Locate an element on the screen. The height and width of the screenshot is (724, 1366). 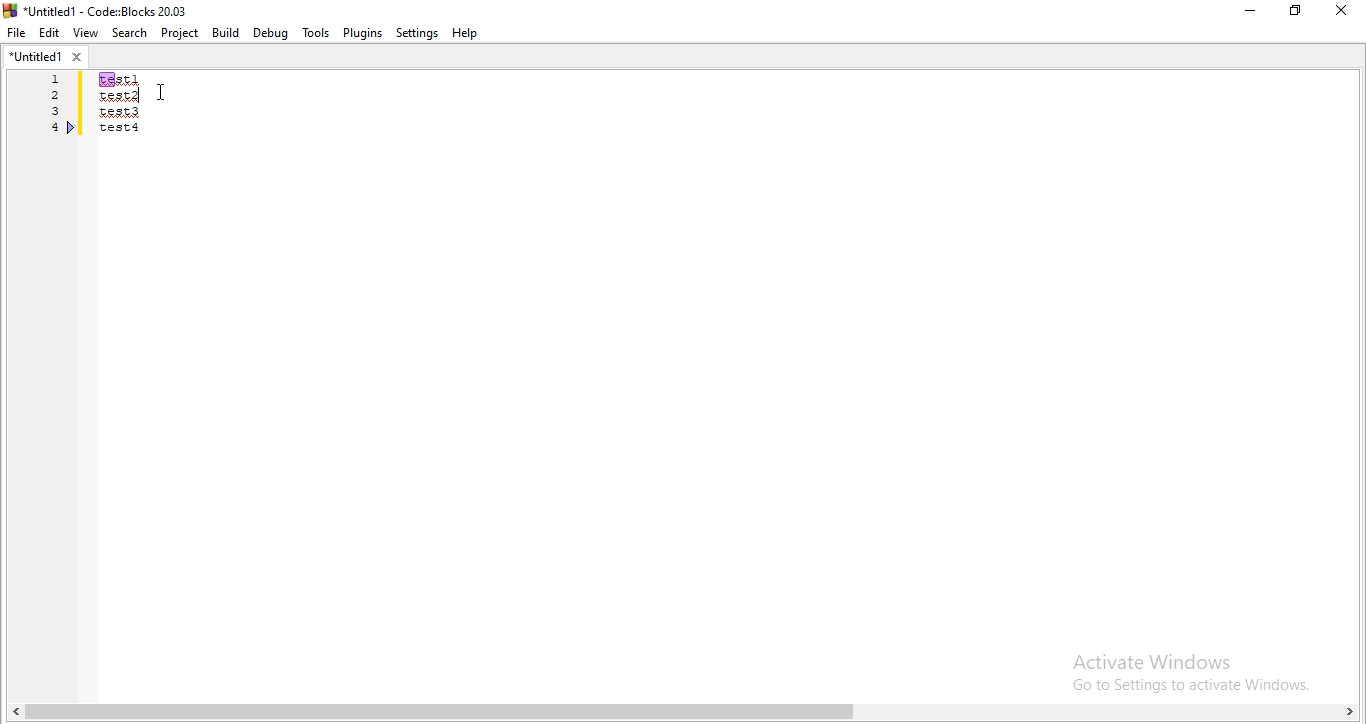
Build  is located at coordinates (224, 33).